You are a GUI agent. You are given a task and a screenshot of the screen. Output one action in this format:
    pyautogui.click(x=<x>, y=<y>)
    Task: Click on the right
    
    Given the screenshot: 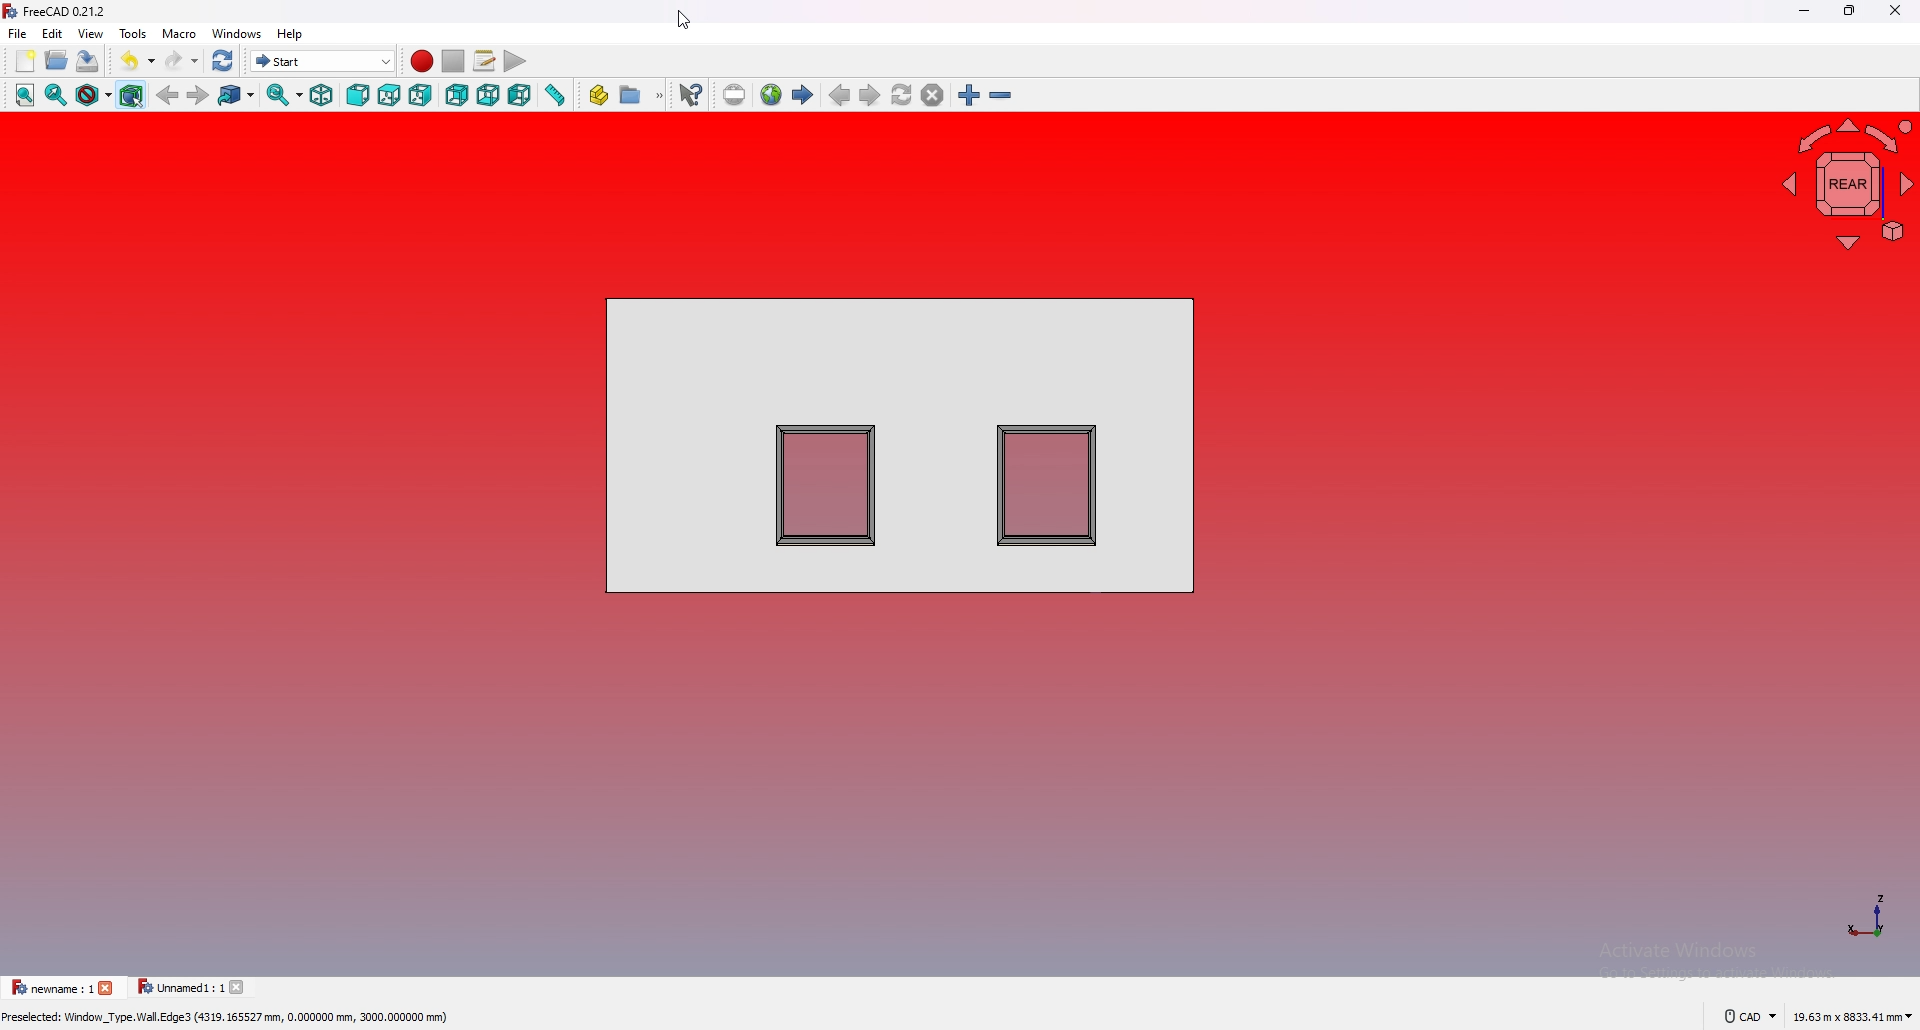 What is the action you would take?
    pyautogui.click(x=422, y=96)
    